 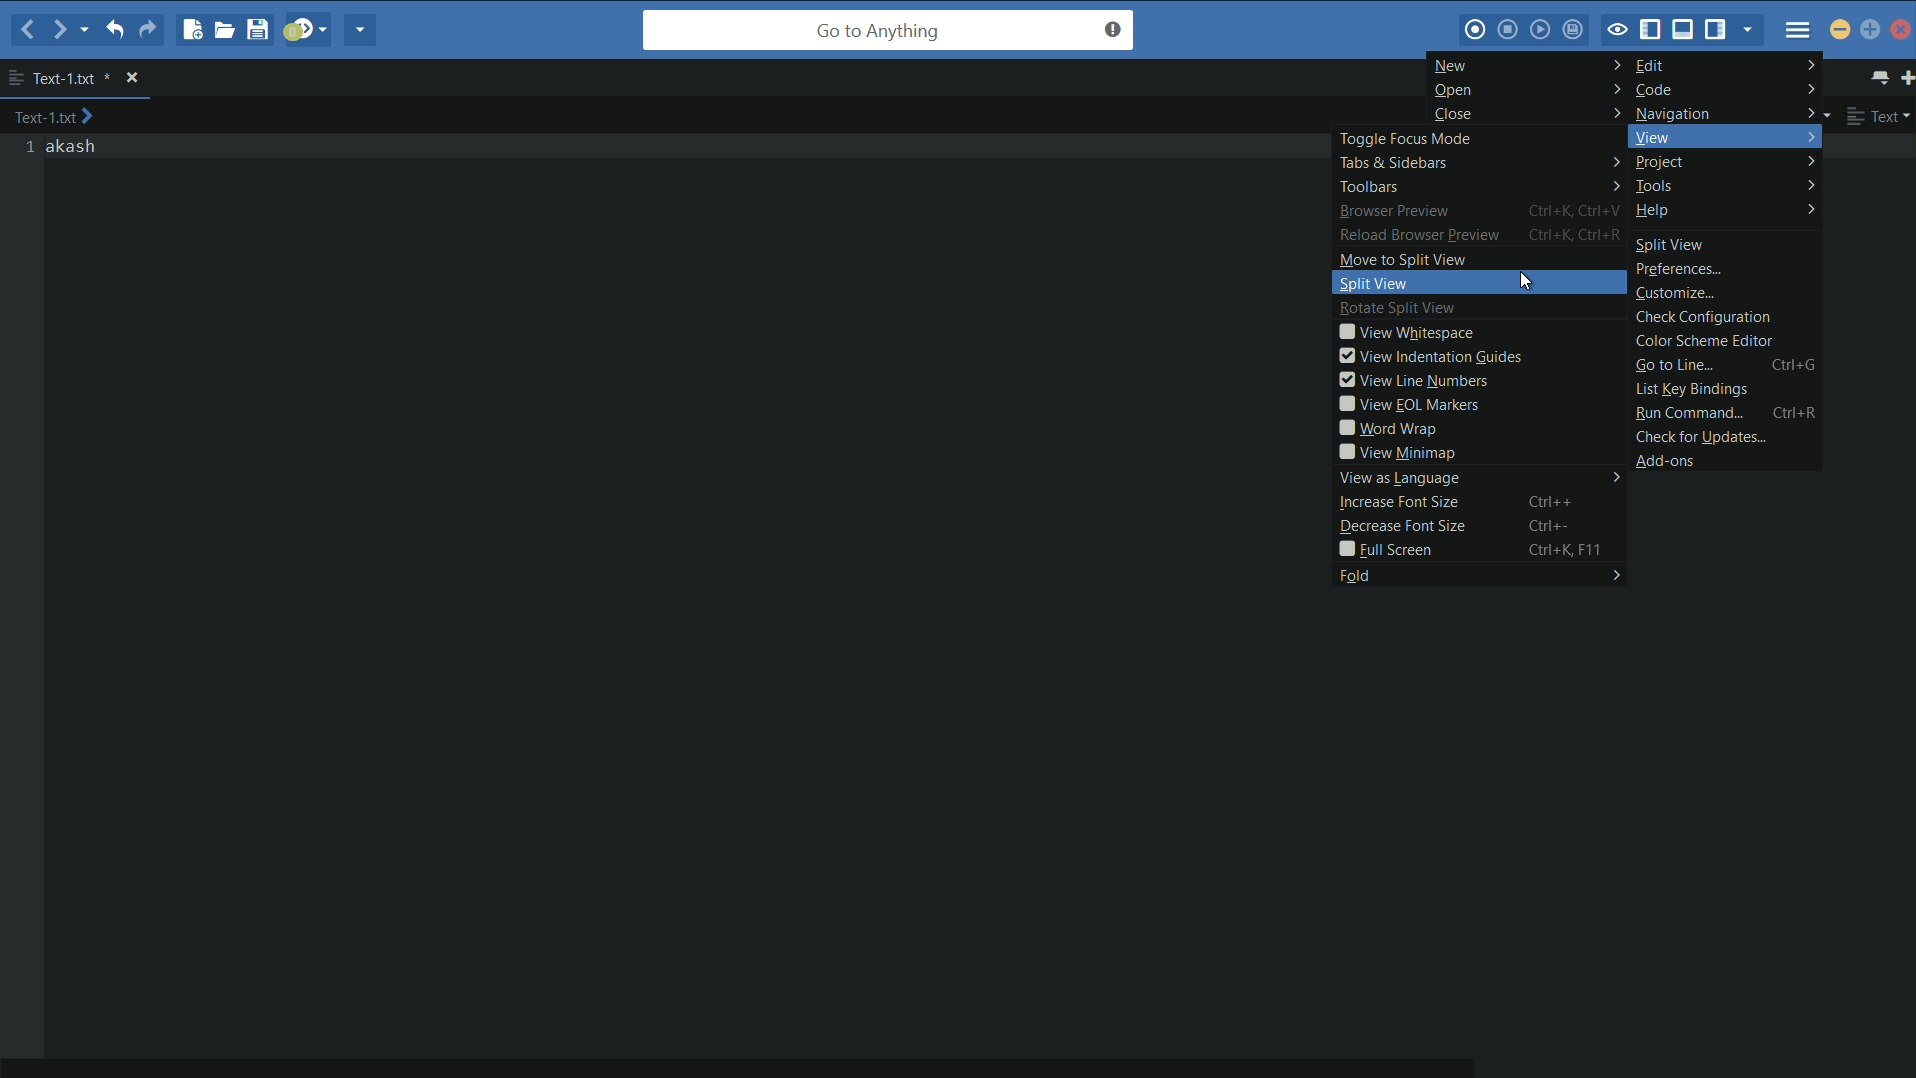 What do you see at coordinates (1482, 284) in the screenshot?
I see `split view` at bounding box center [1482, 284].